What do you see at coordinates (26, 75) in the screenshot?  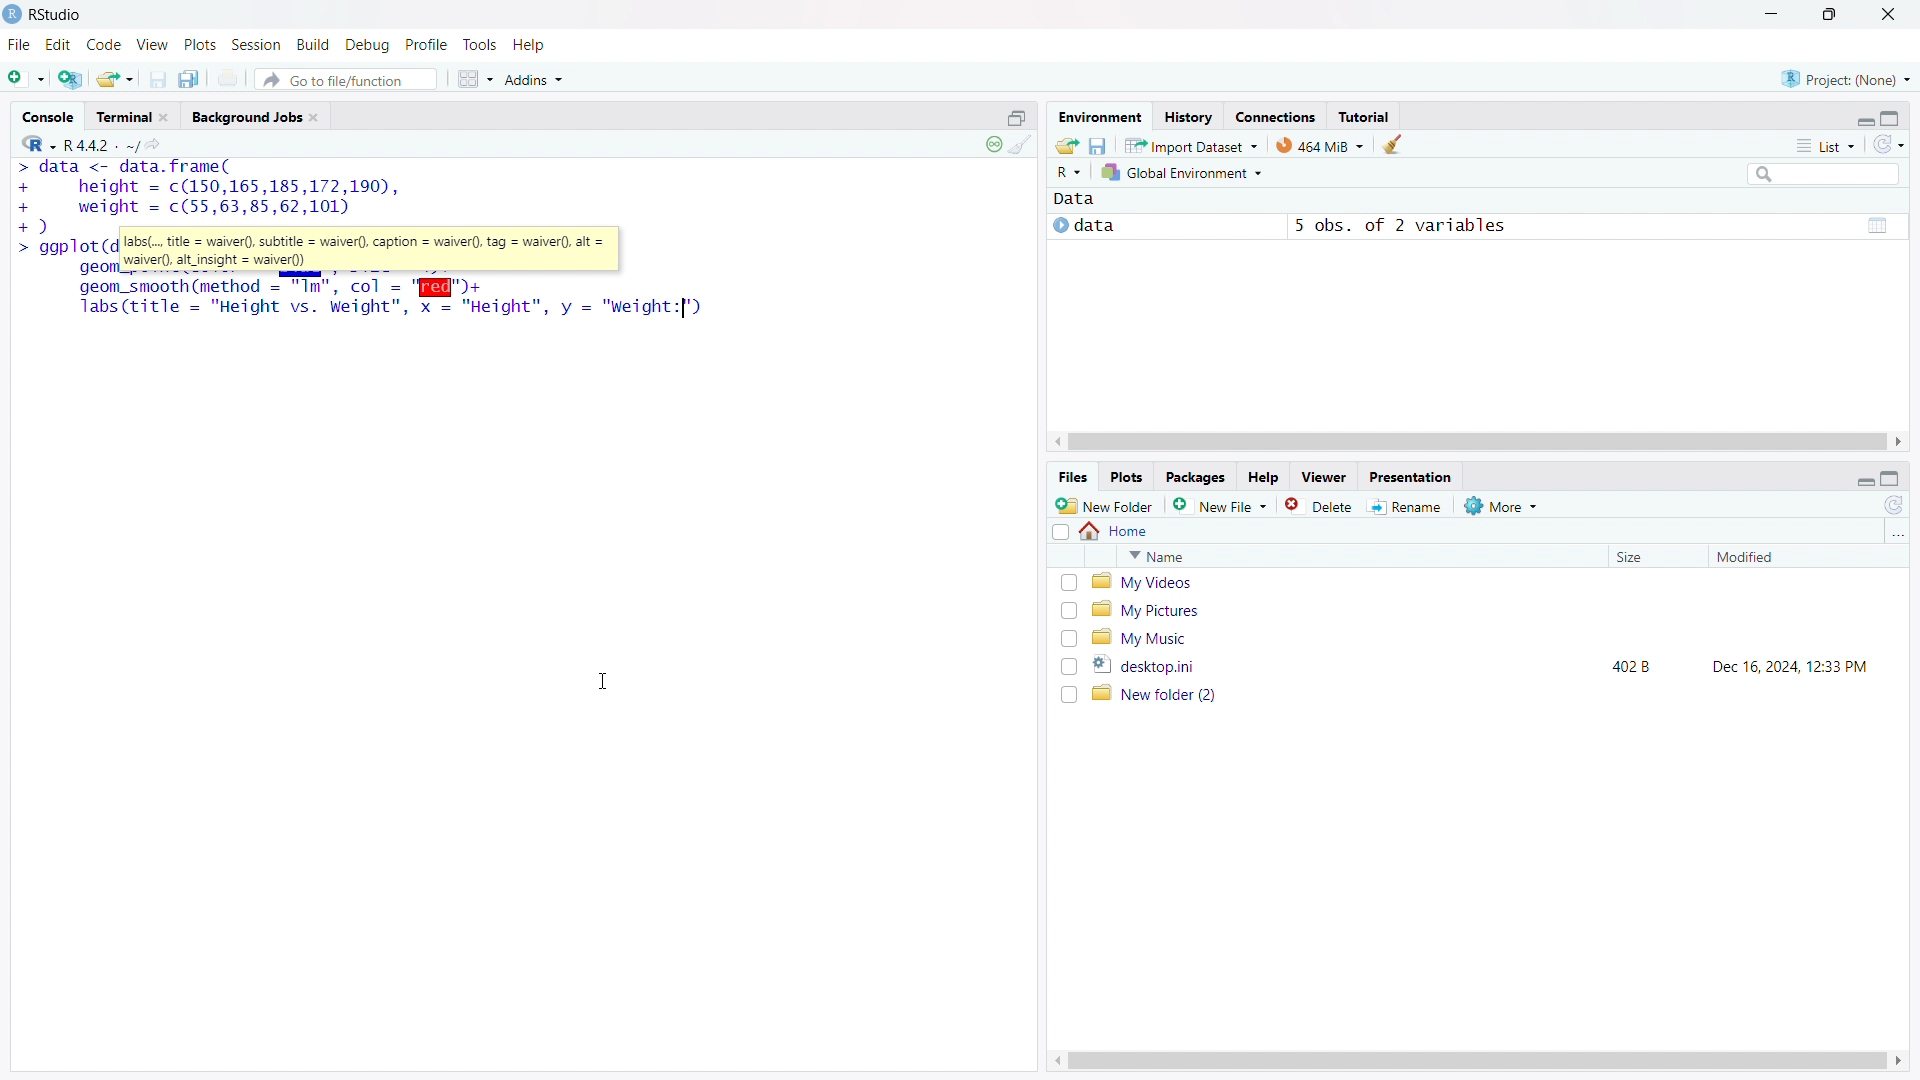 I see `new file` at bounding box center [26, 75].